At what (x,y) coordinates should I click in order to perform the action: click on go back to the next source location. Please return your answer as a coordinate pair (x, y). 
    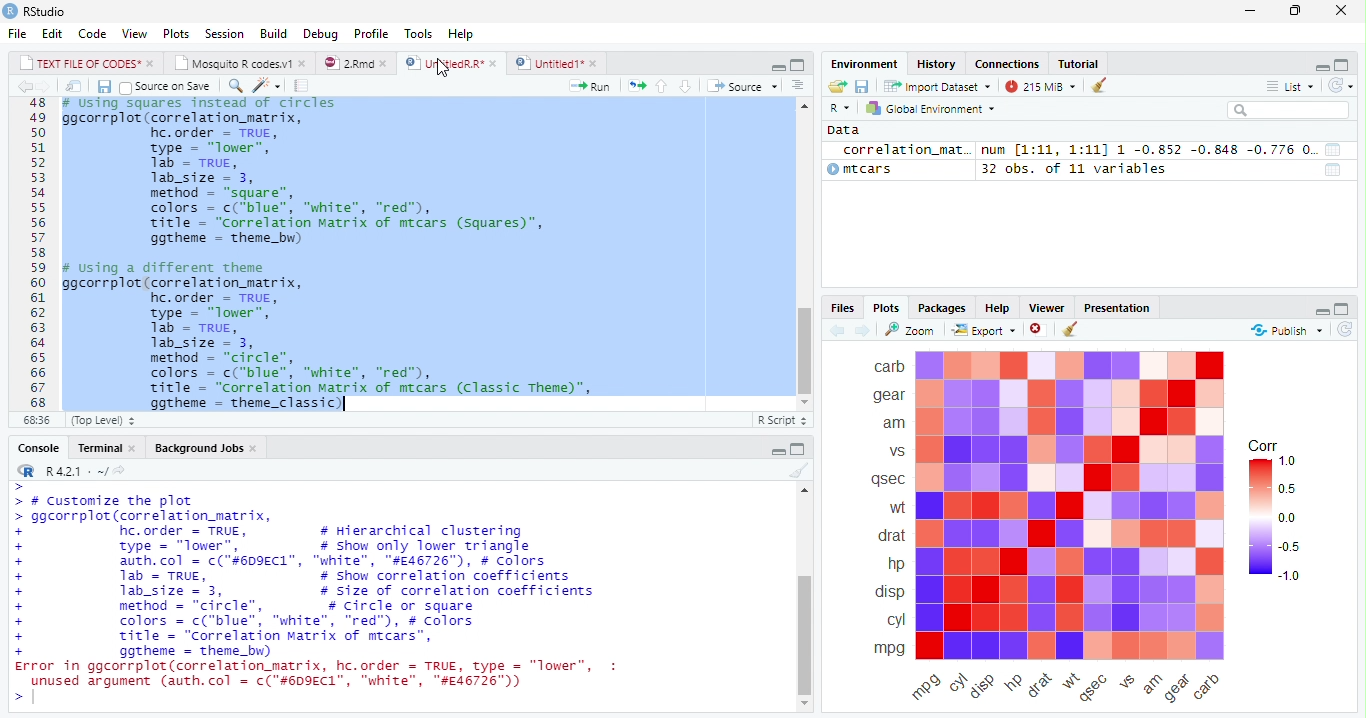
    Looking at the image, I should click on (50, 87).